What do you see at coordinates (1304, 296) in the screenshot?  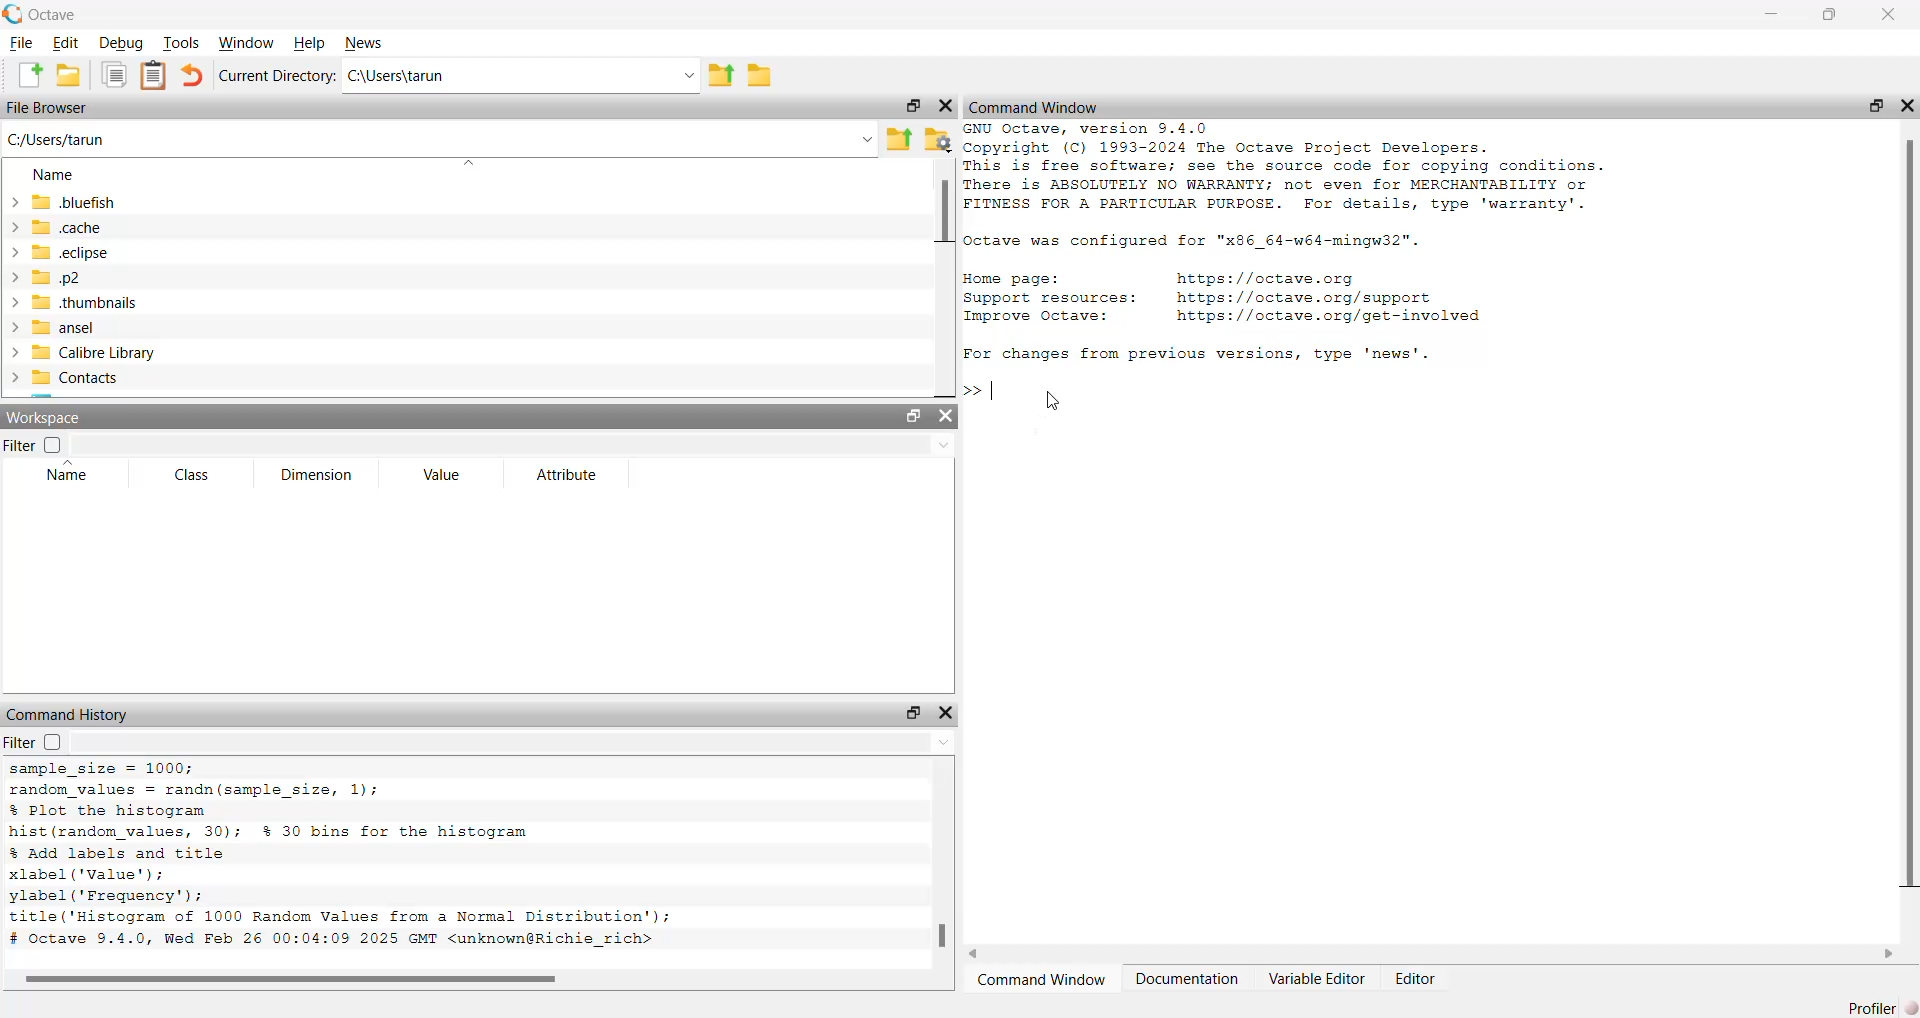 I see `https://octave.org/support` at bounding box center [1304, 296].